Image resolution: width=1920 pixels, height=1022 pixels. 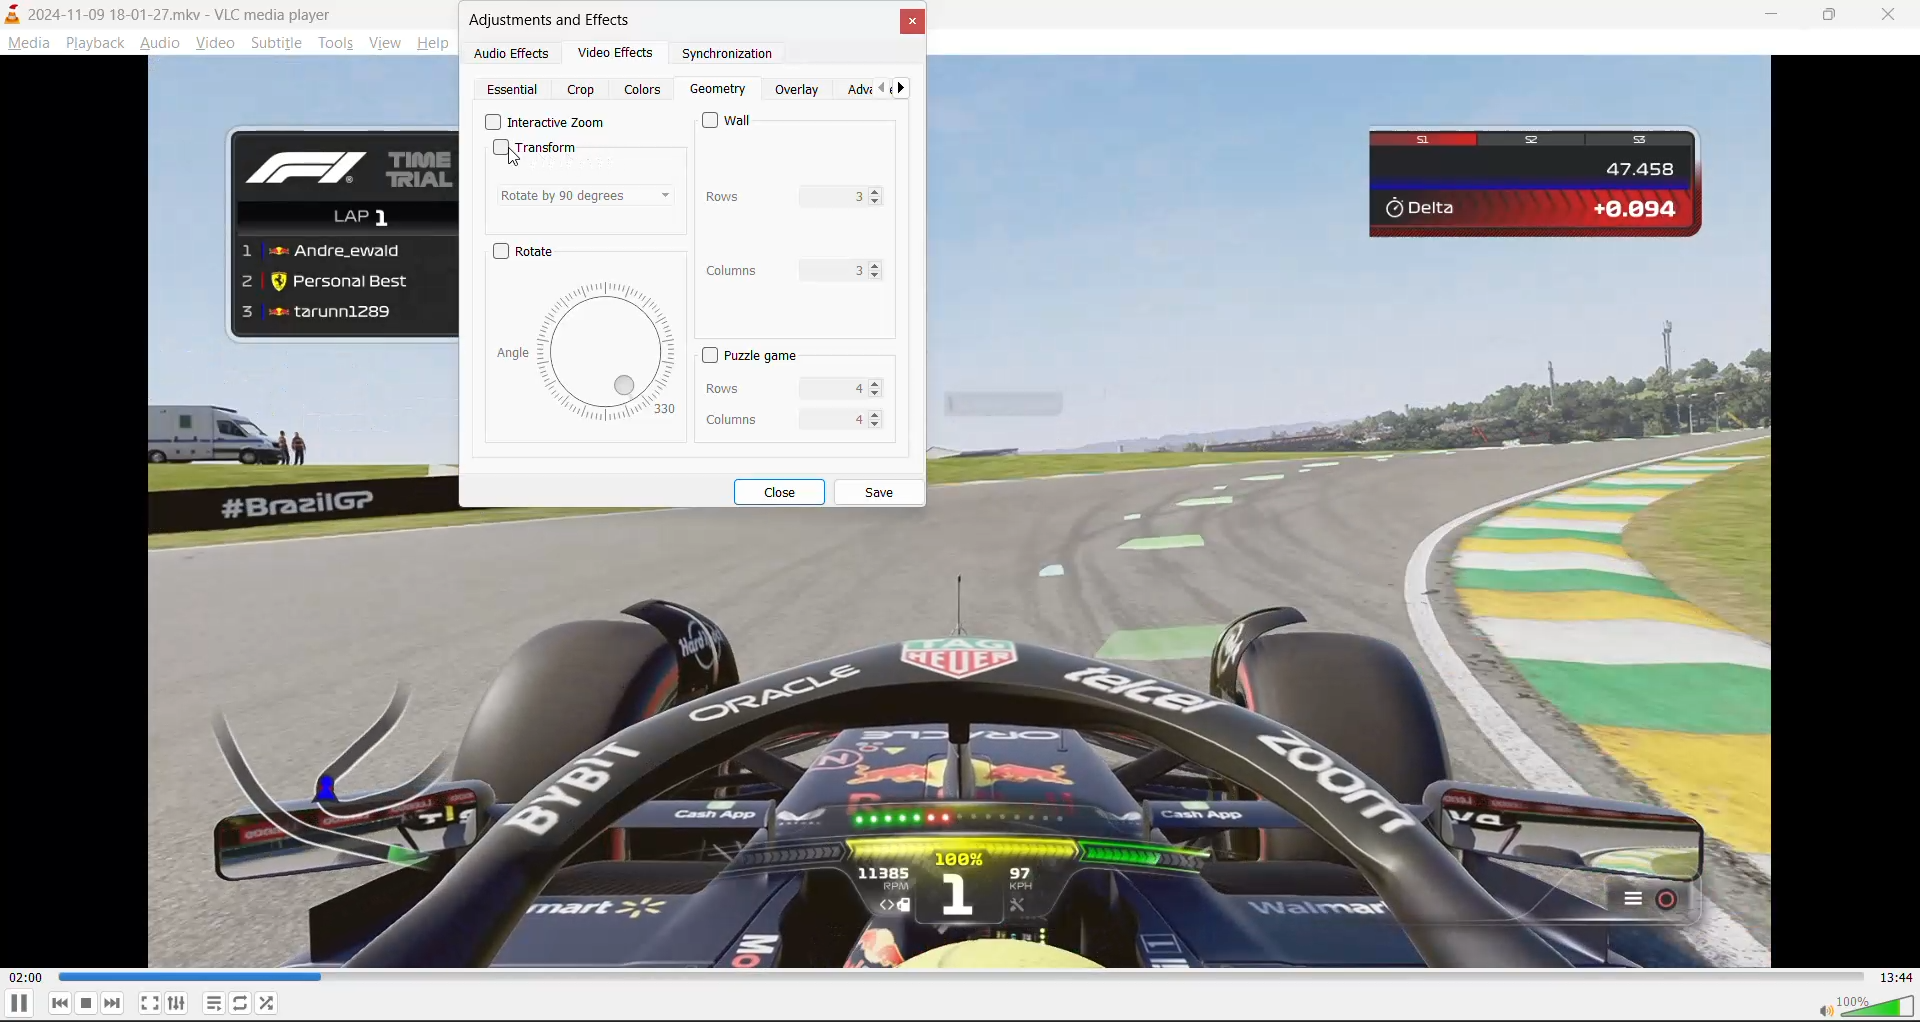 I want to click on puzzle game, so click(x=747, y=356).